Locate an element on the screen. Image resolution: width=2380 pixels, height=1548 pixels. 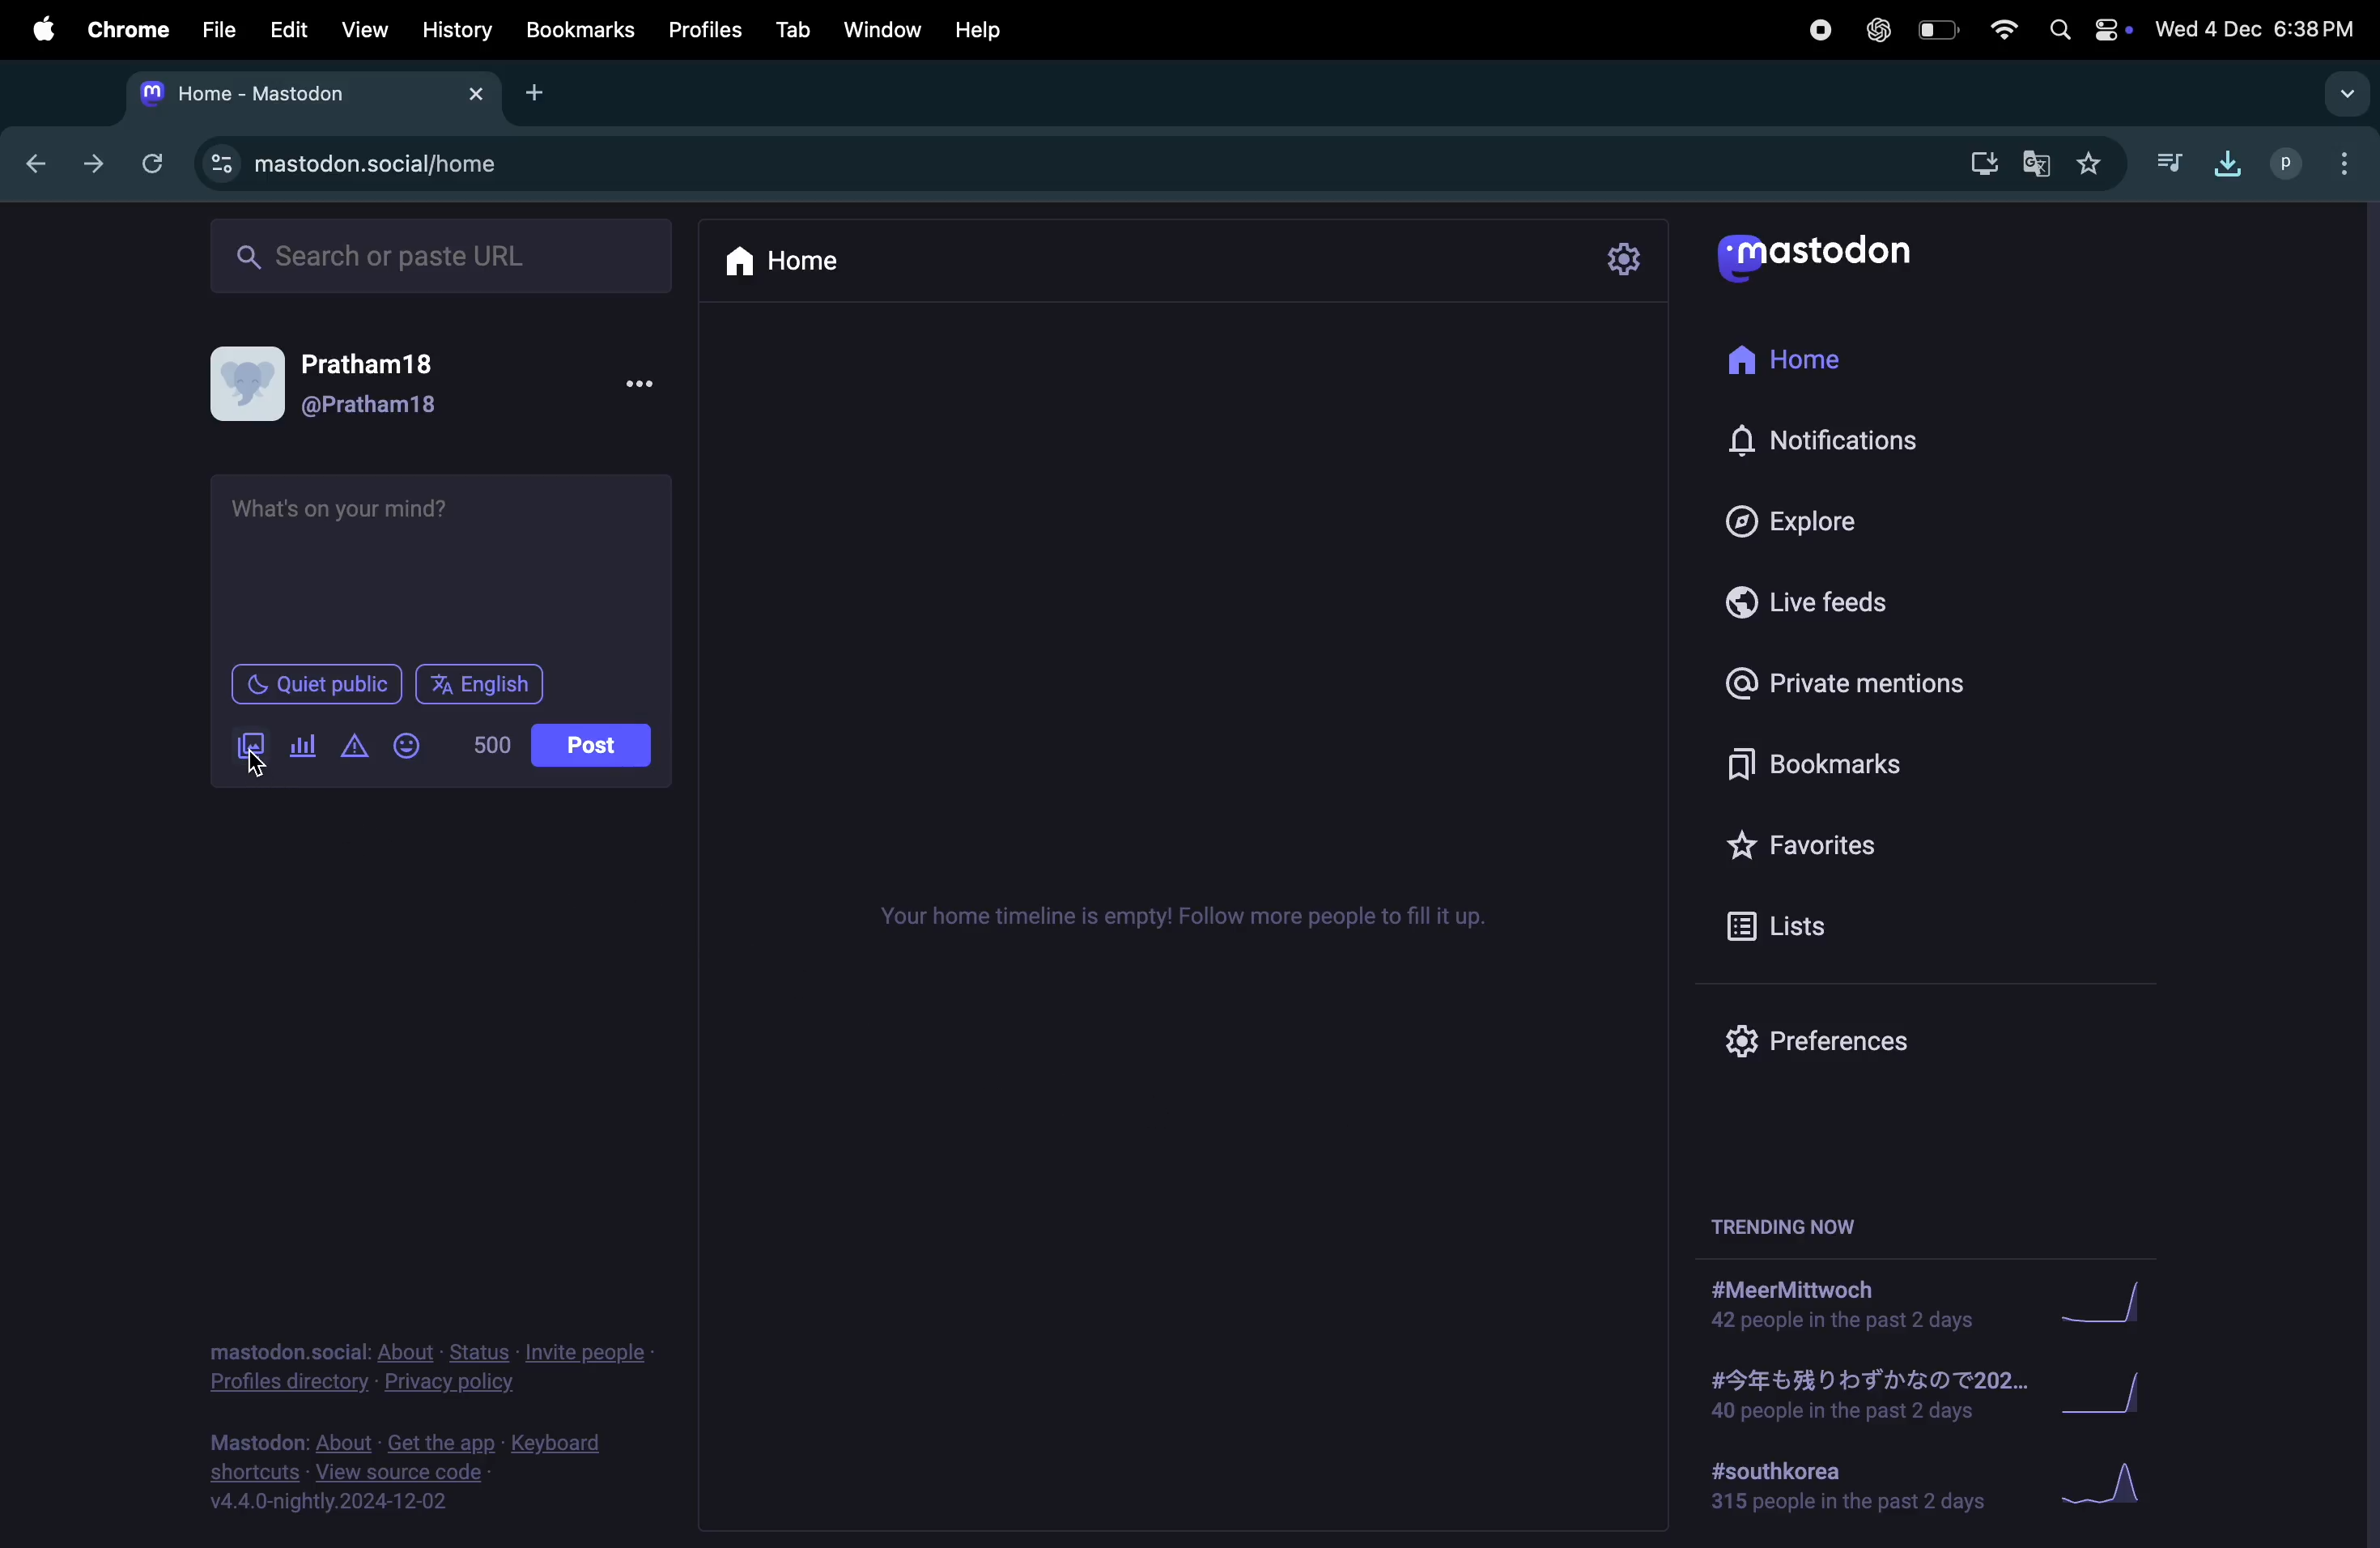
History is located at coordinates (450, 31).